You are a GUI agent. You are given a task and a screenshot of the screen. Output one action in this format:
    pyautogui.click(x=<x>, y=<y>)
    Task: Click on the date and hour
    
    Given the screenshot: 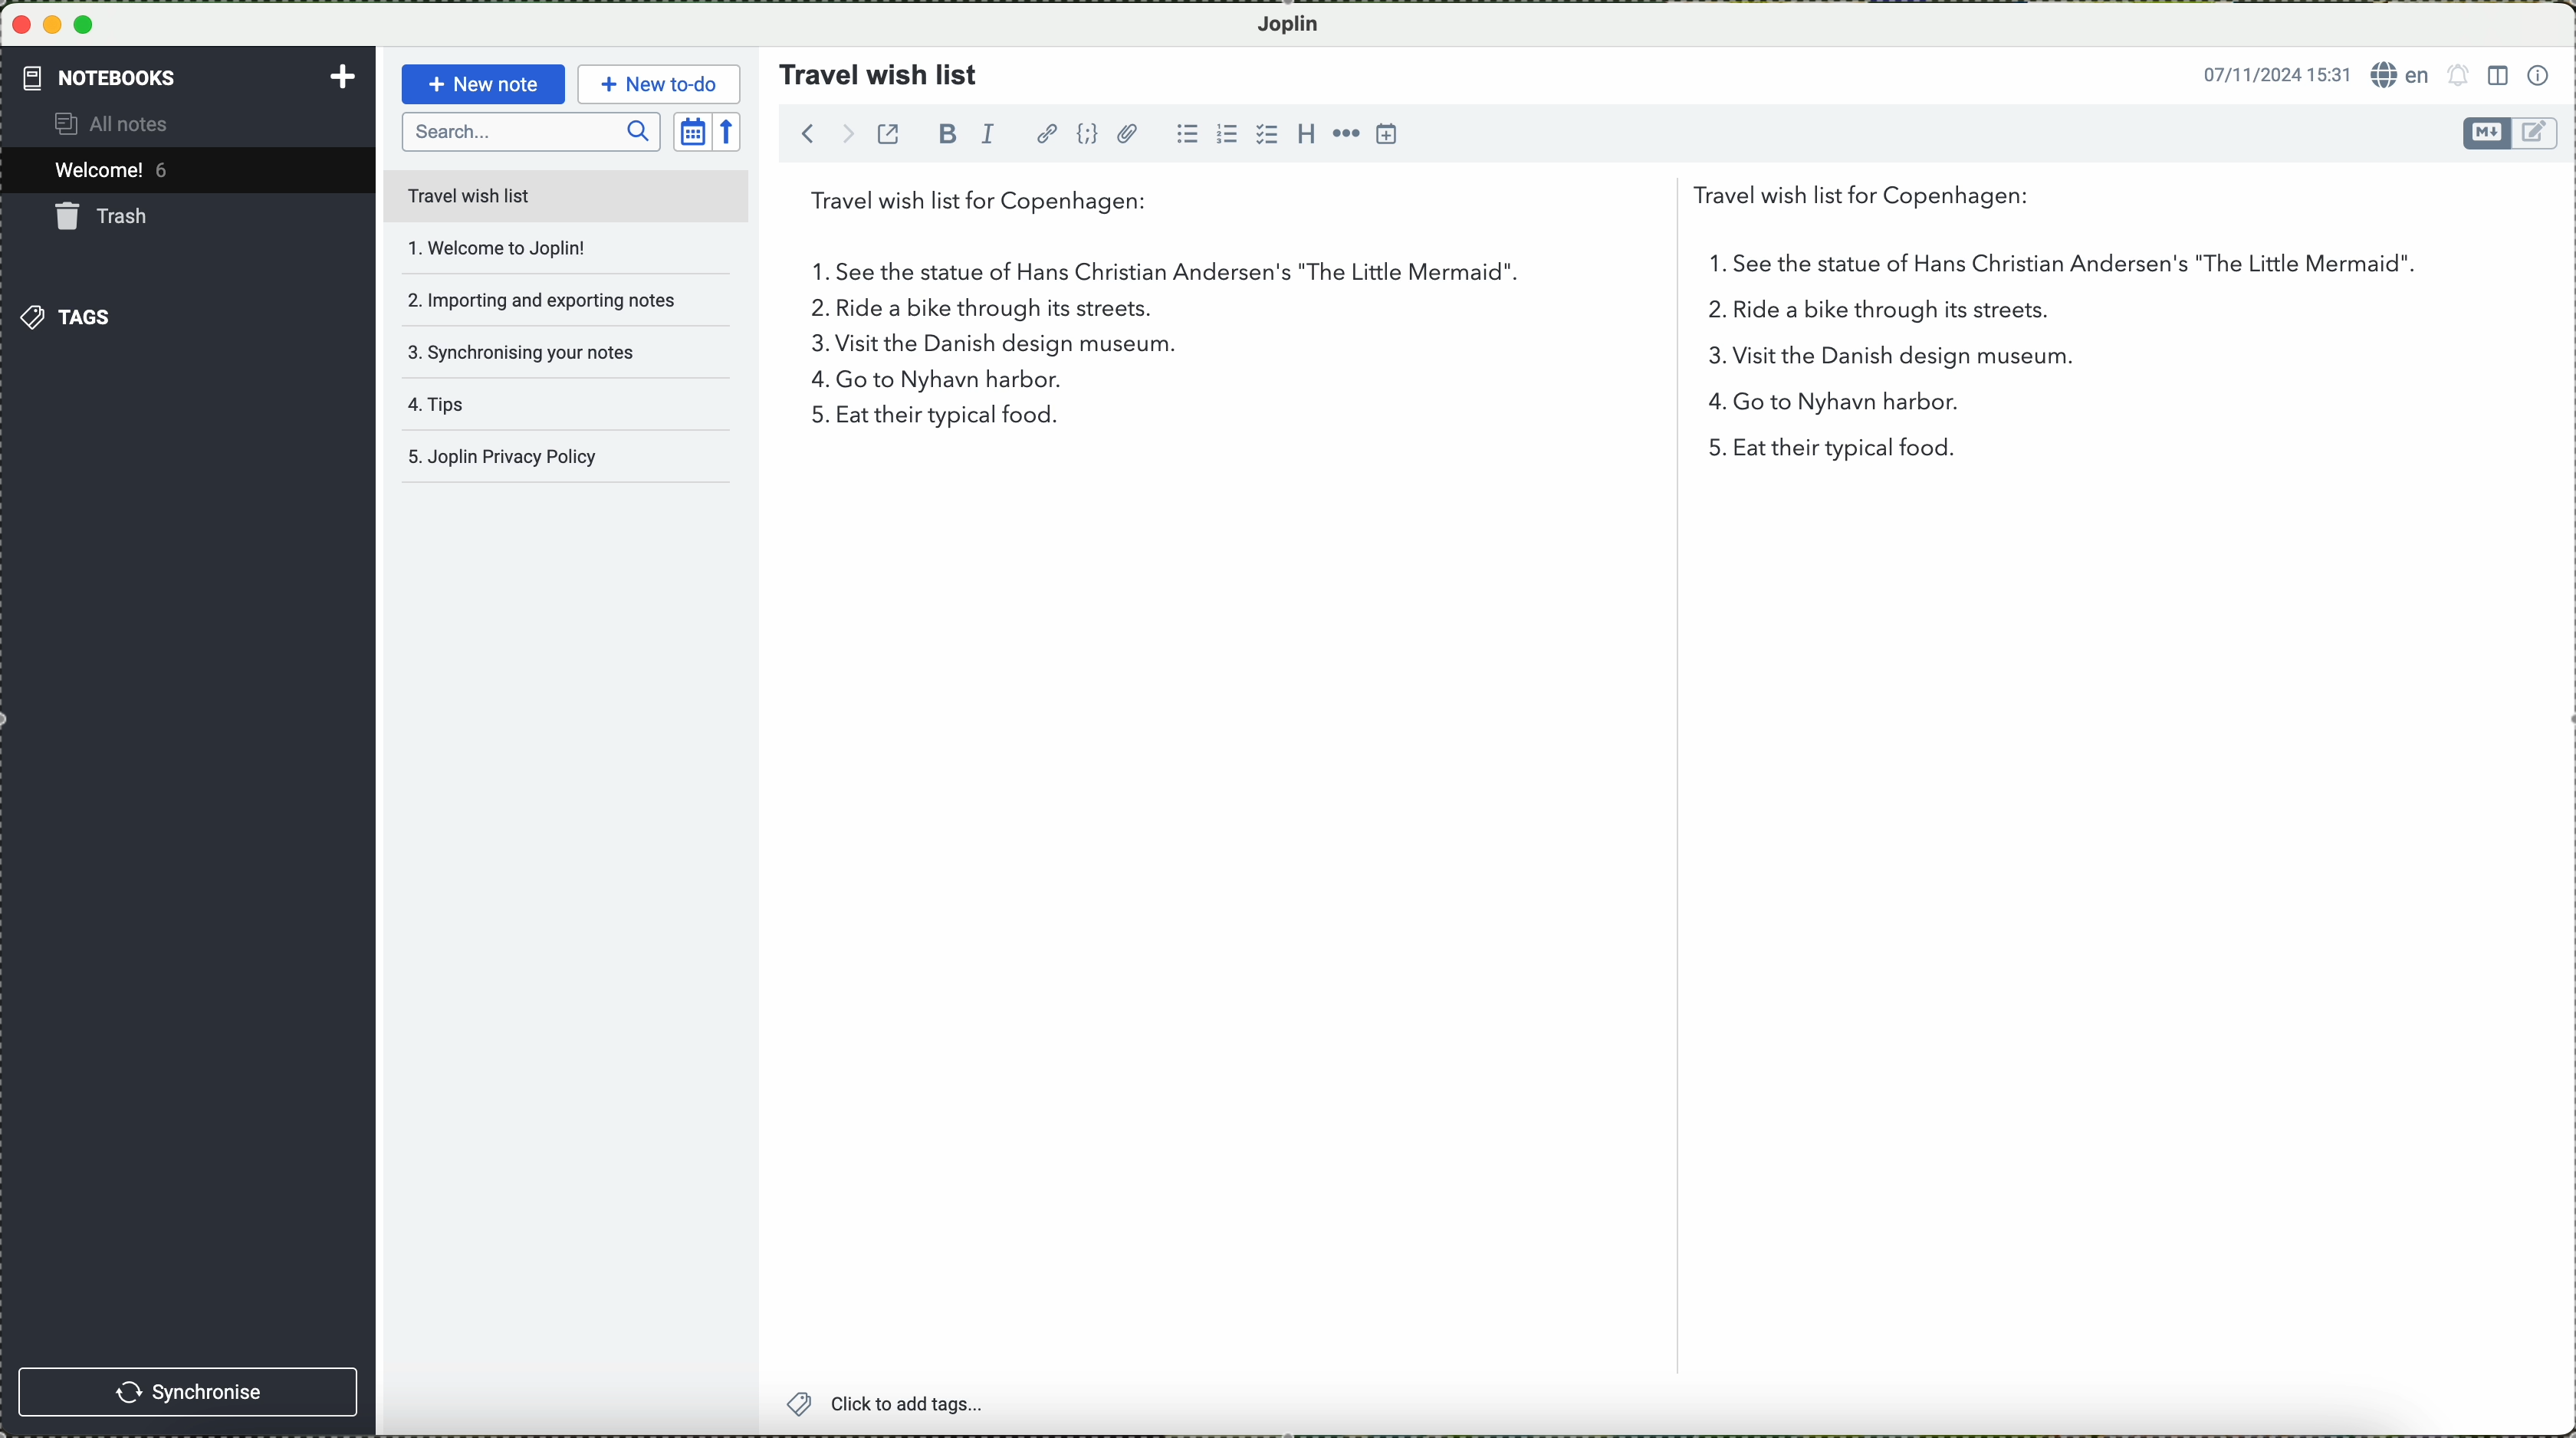 What is the action you would take?
    pyautogui.click(x=2270, y=72)
    